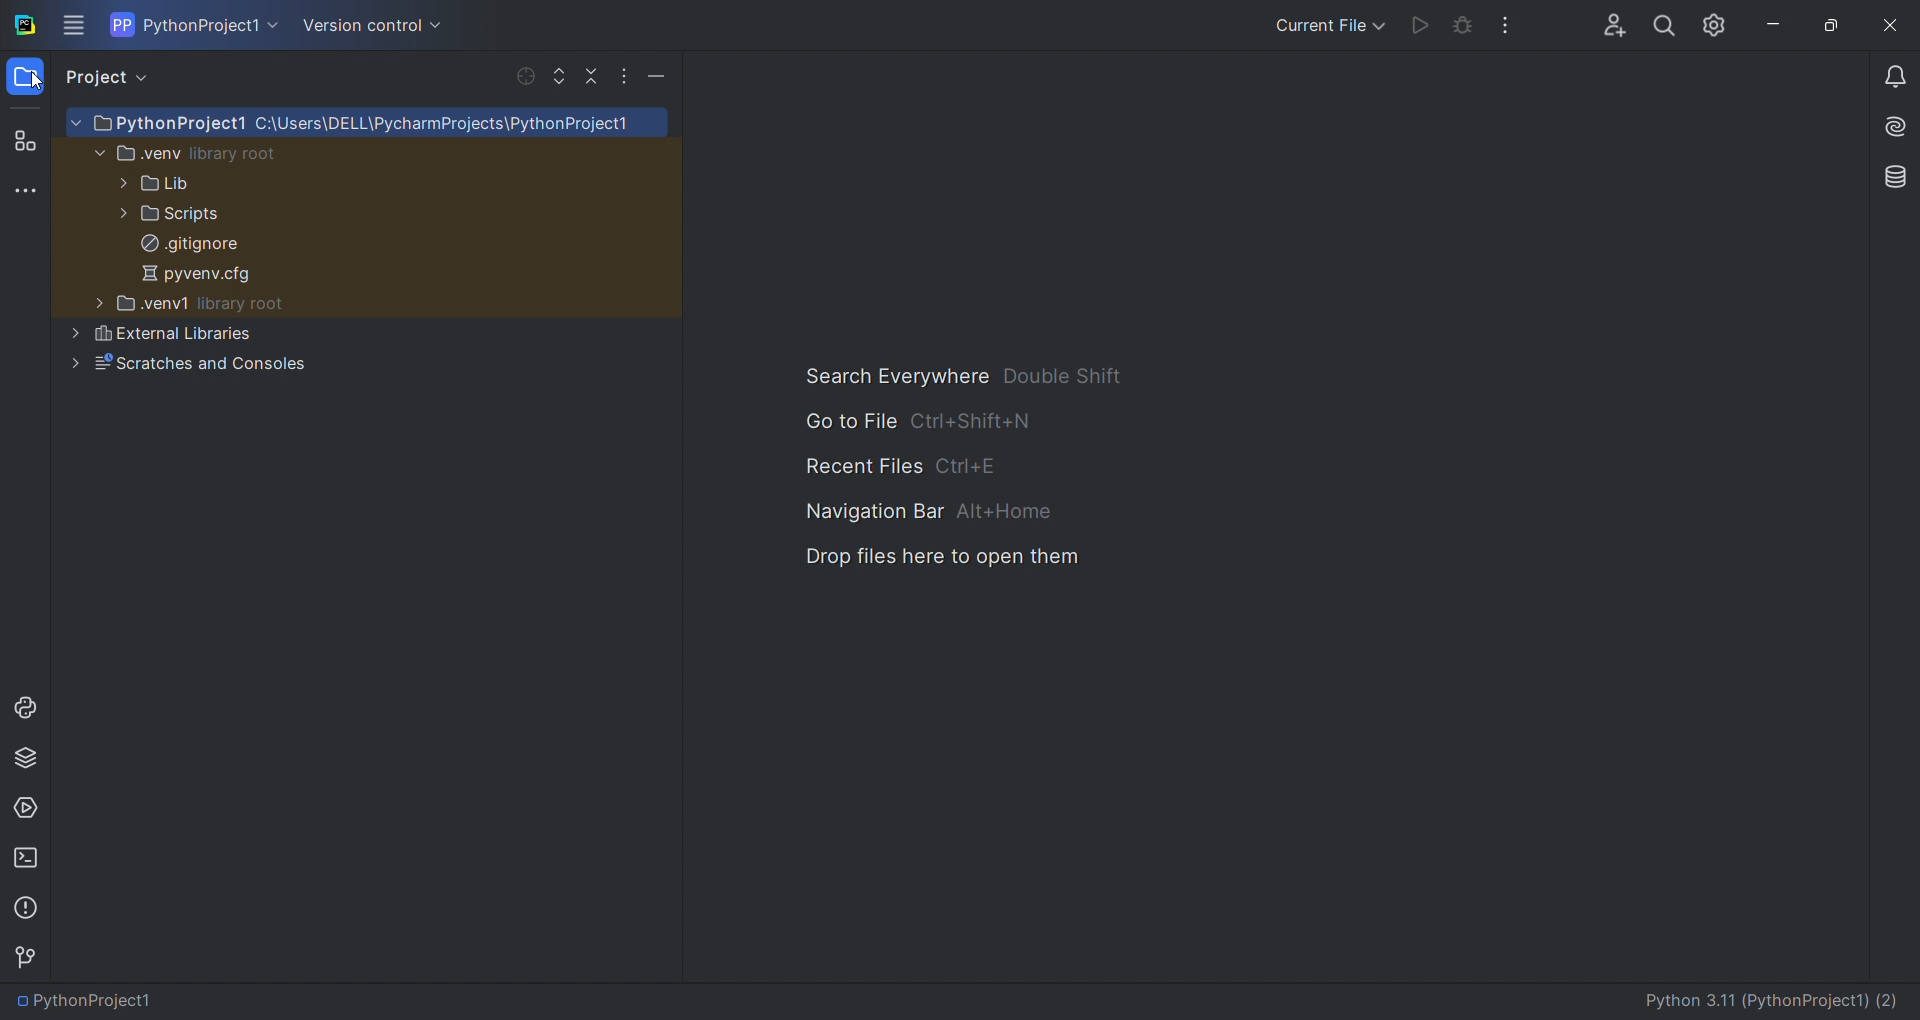 The height and width of the screenshot is (1020, 1920). What do you see at coordinates (26, 760) in the screenshot?
I see `python packages` at bounding box center [26, 760].